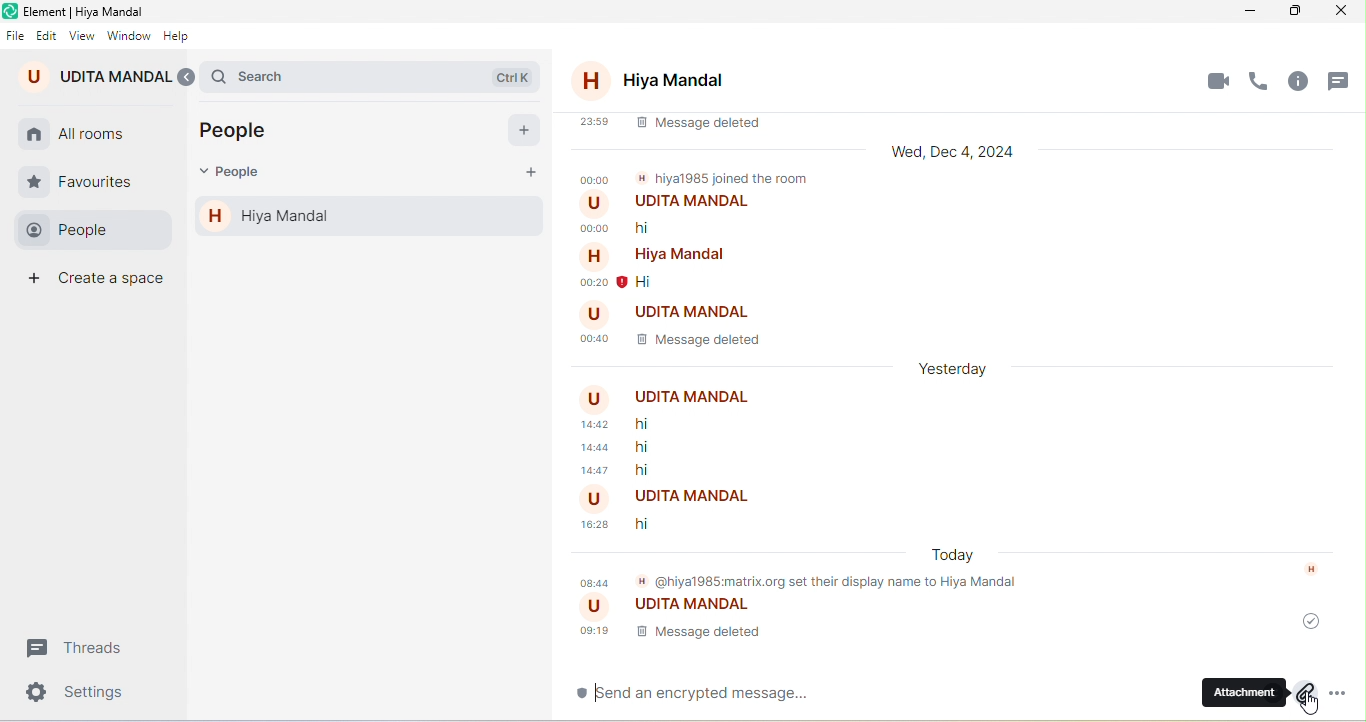  What do you see at coordinates (961, 154) in the screenshot?
I see `wed, dec 4,2024` at bounding box center [961, 154].